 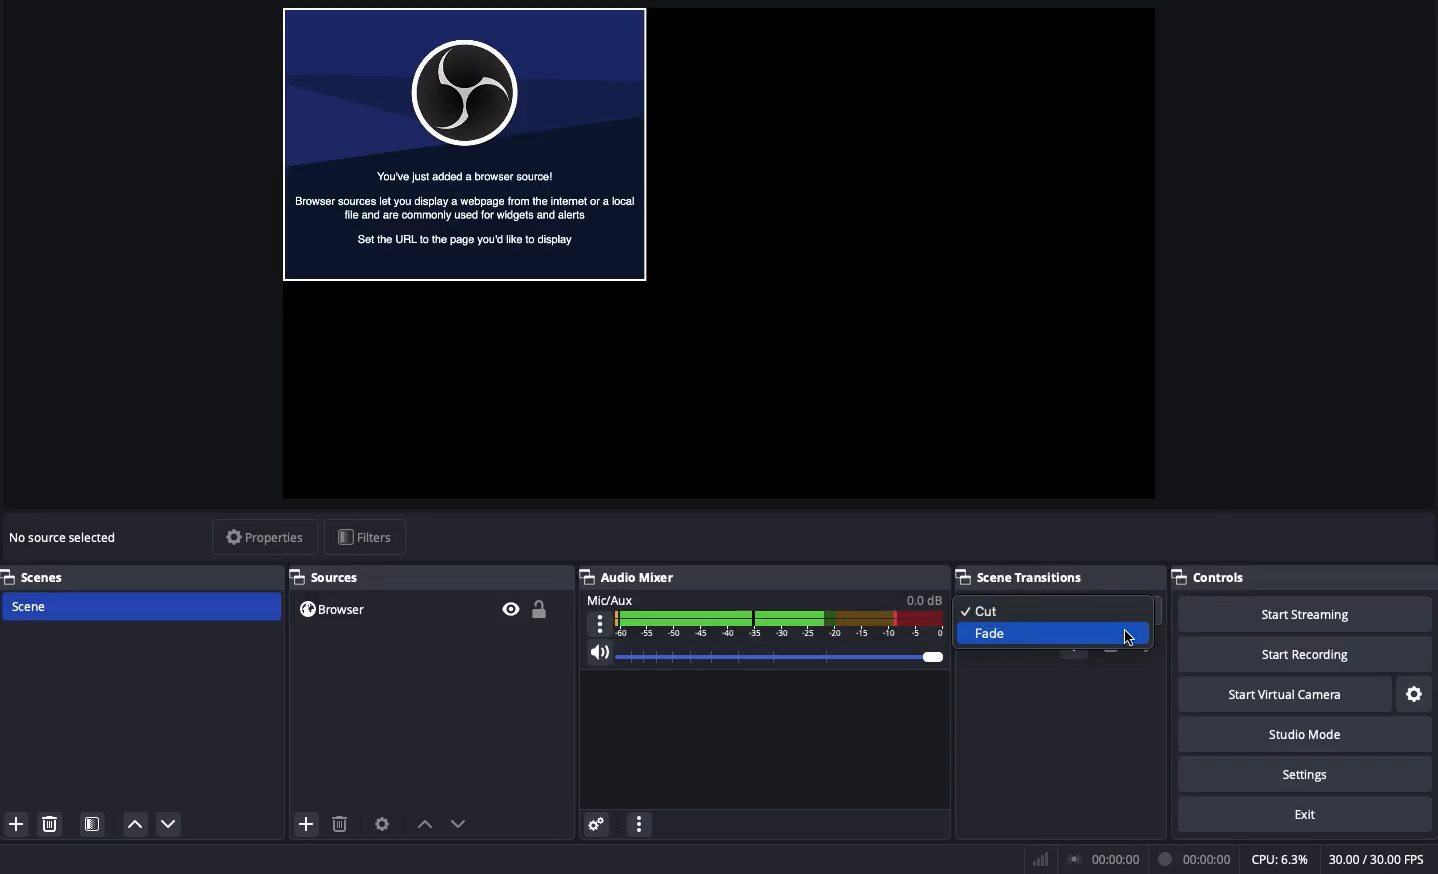 What do you see at coordinates (1277, 859) in the screenshot?
I see `CPU` at bounding box center [1277, 859].